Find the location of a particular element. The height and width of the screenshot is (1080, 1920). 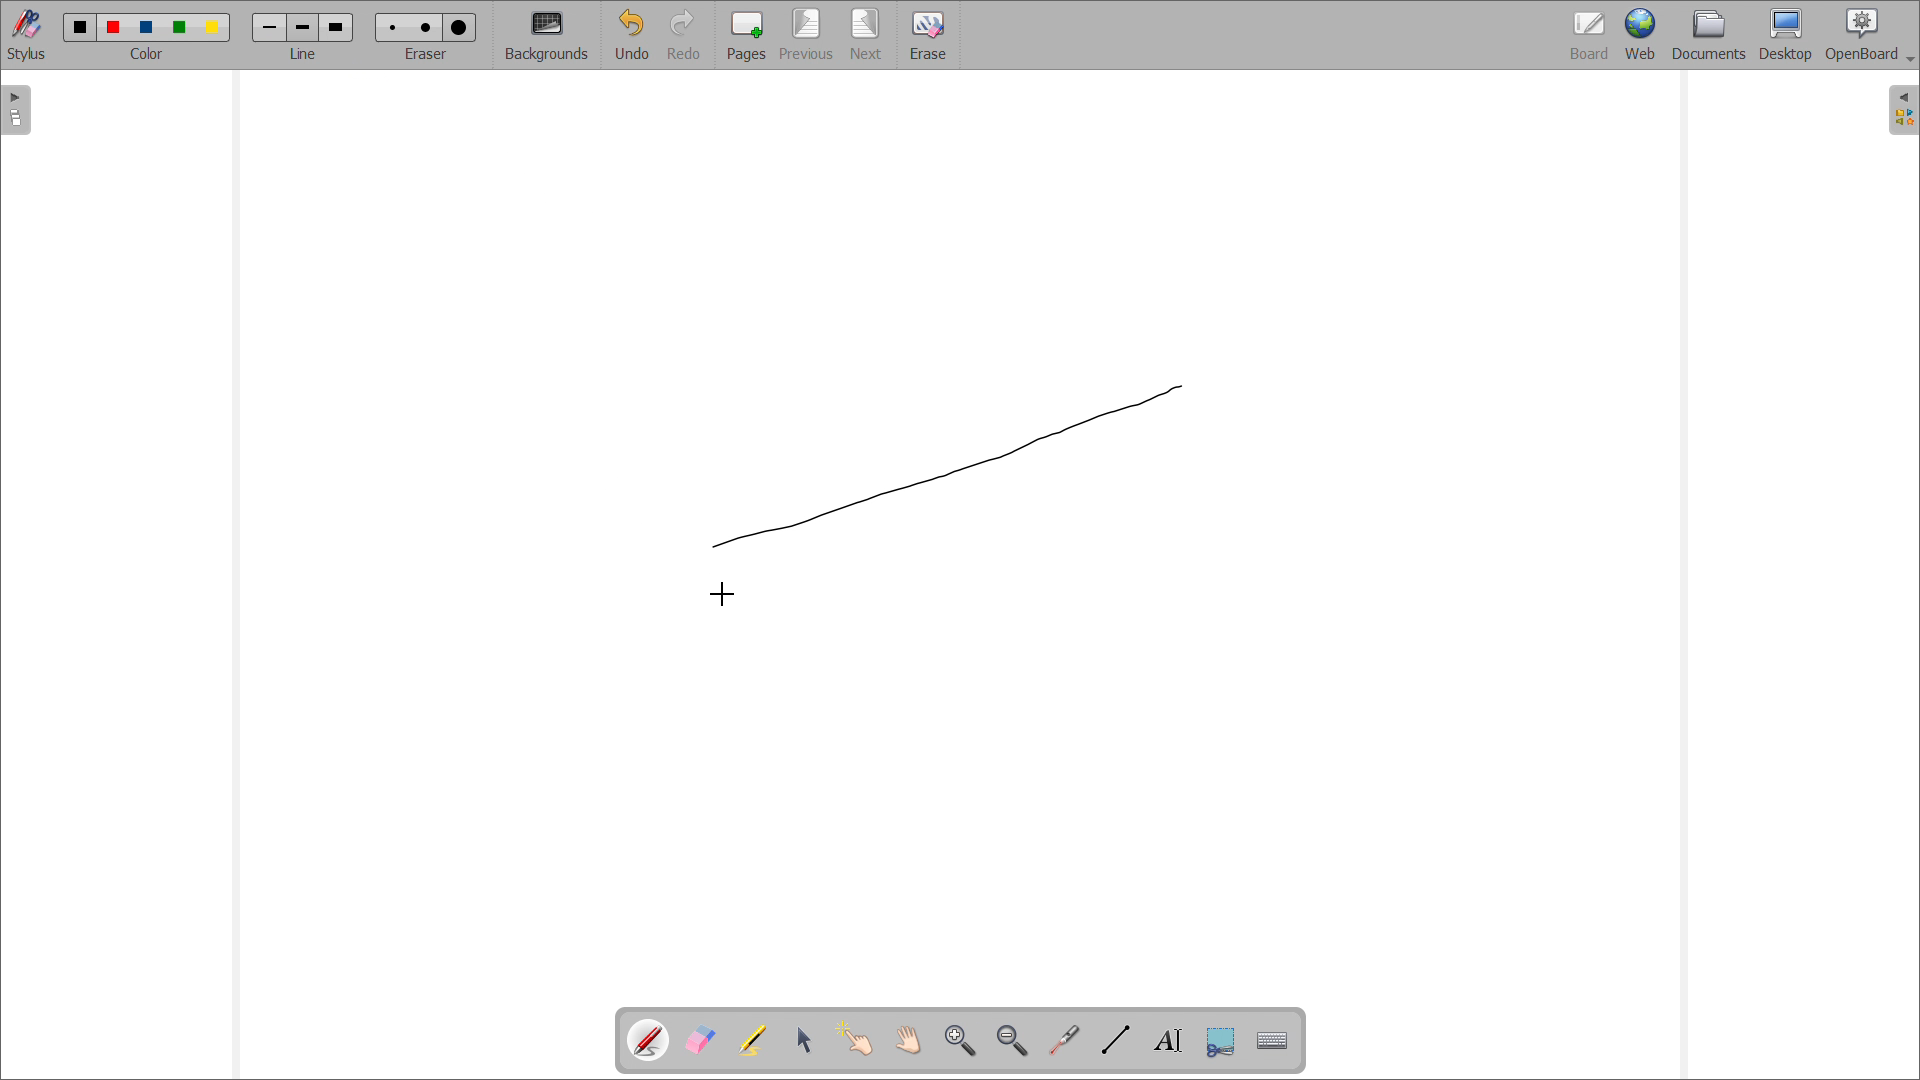

line width size is located at coordinates (272, 29).